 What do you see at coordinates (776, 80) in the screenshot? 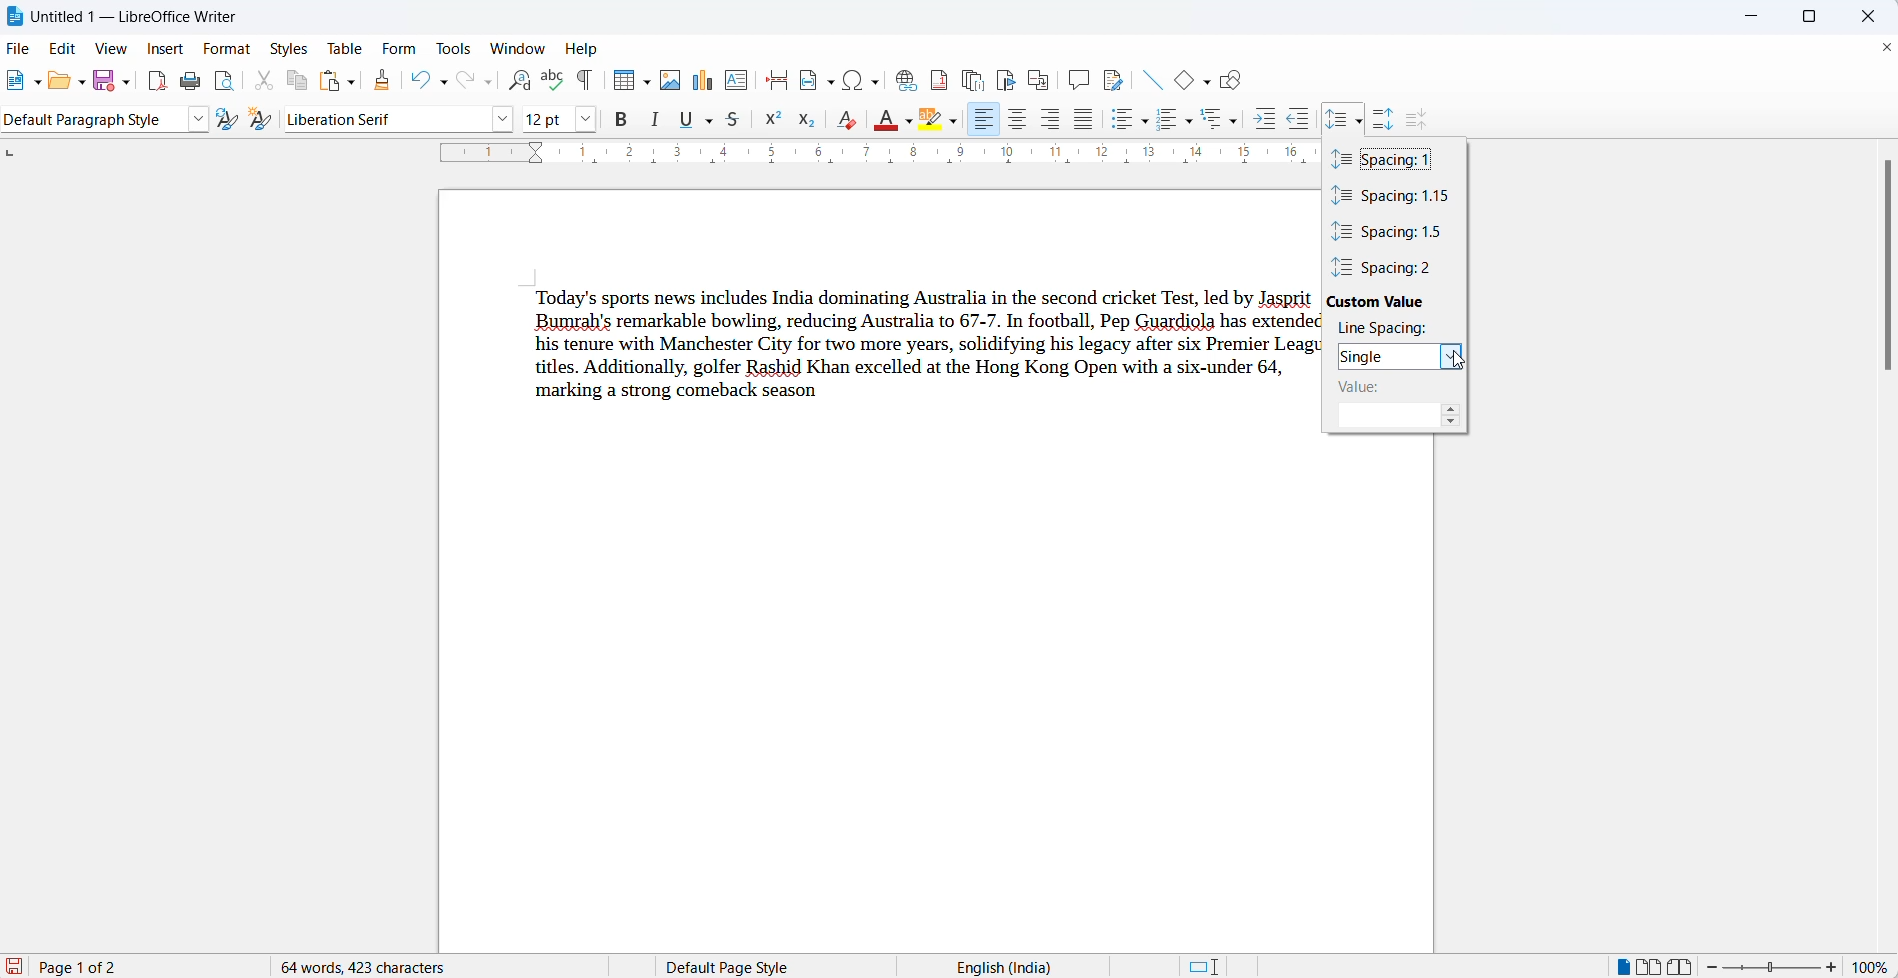
I see `page break` at bounding box center [776, 80].